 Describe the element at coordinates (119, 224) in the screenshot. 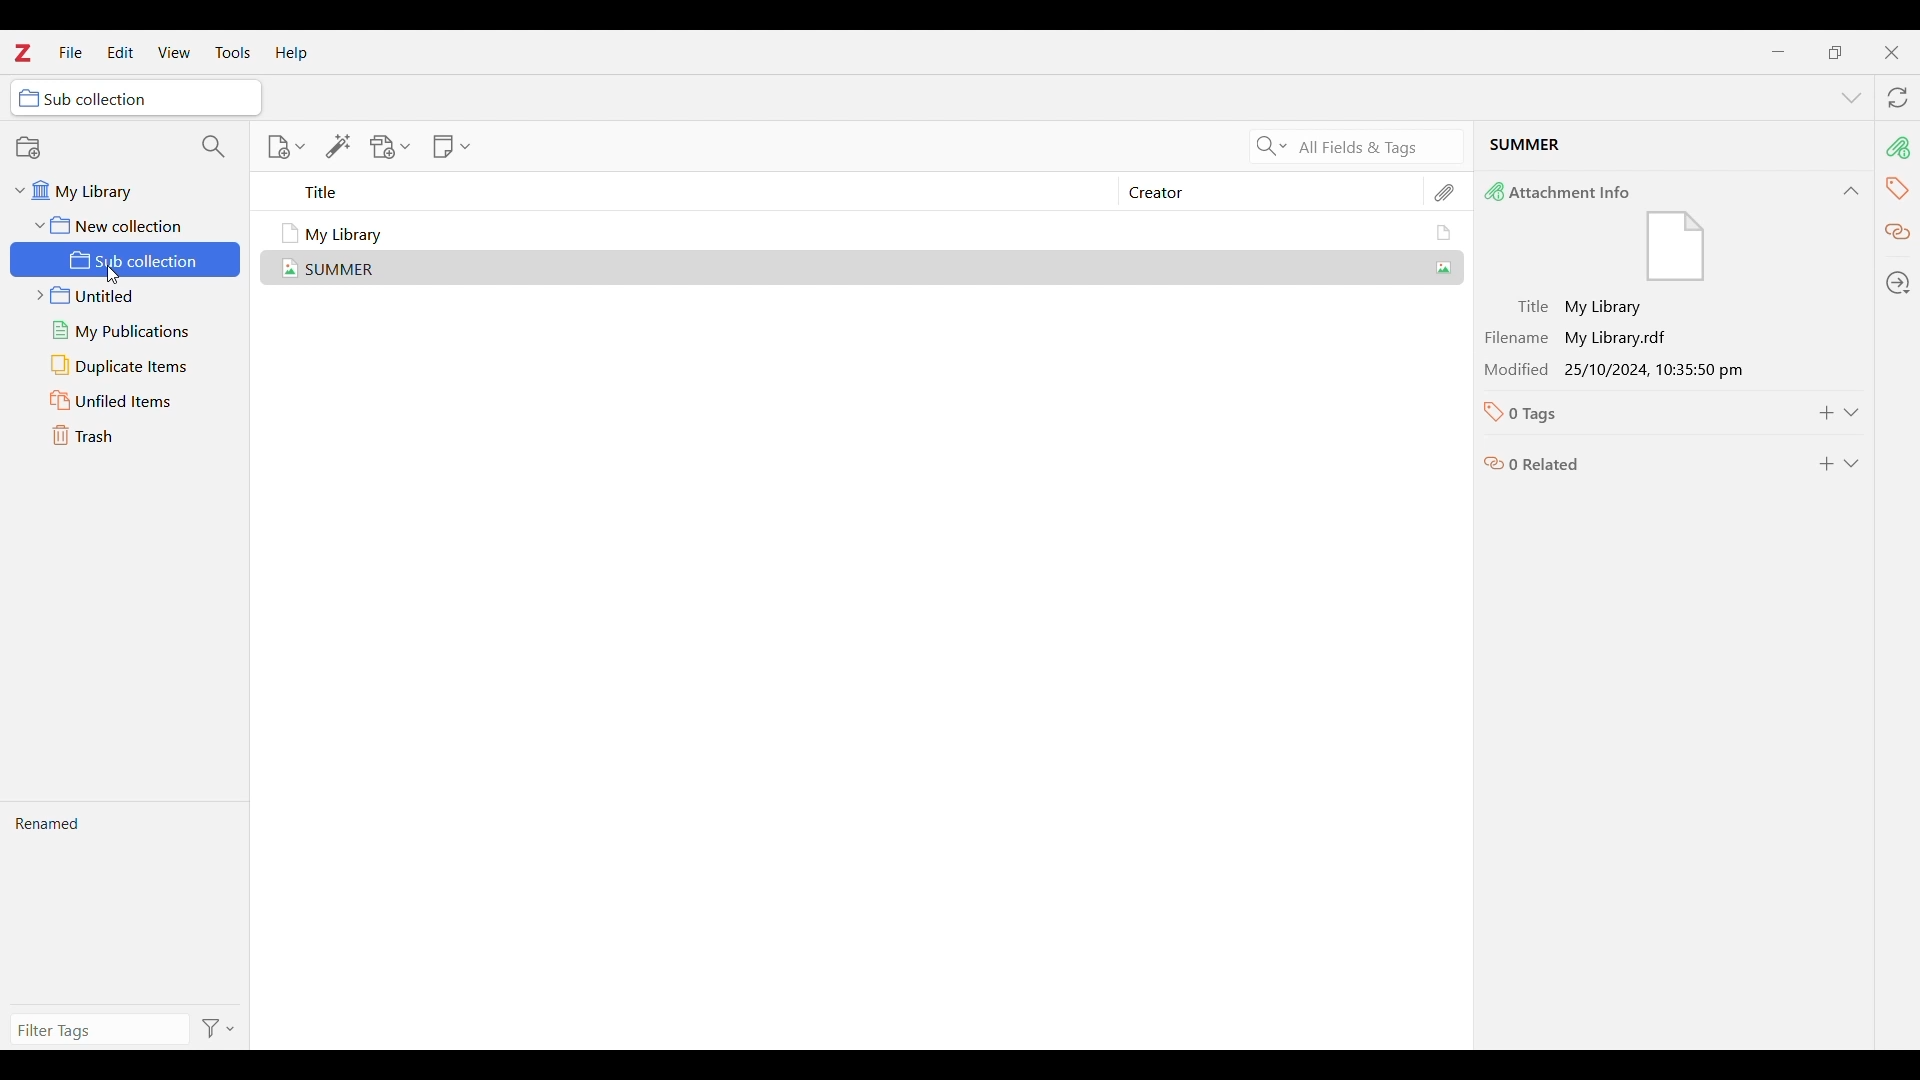

I see `New collection folder` at that location.